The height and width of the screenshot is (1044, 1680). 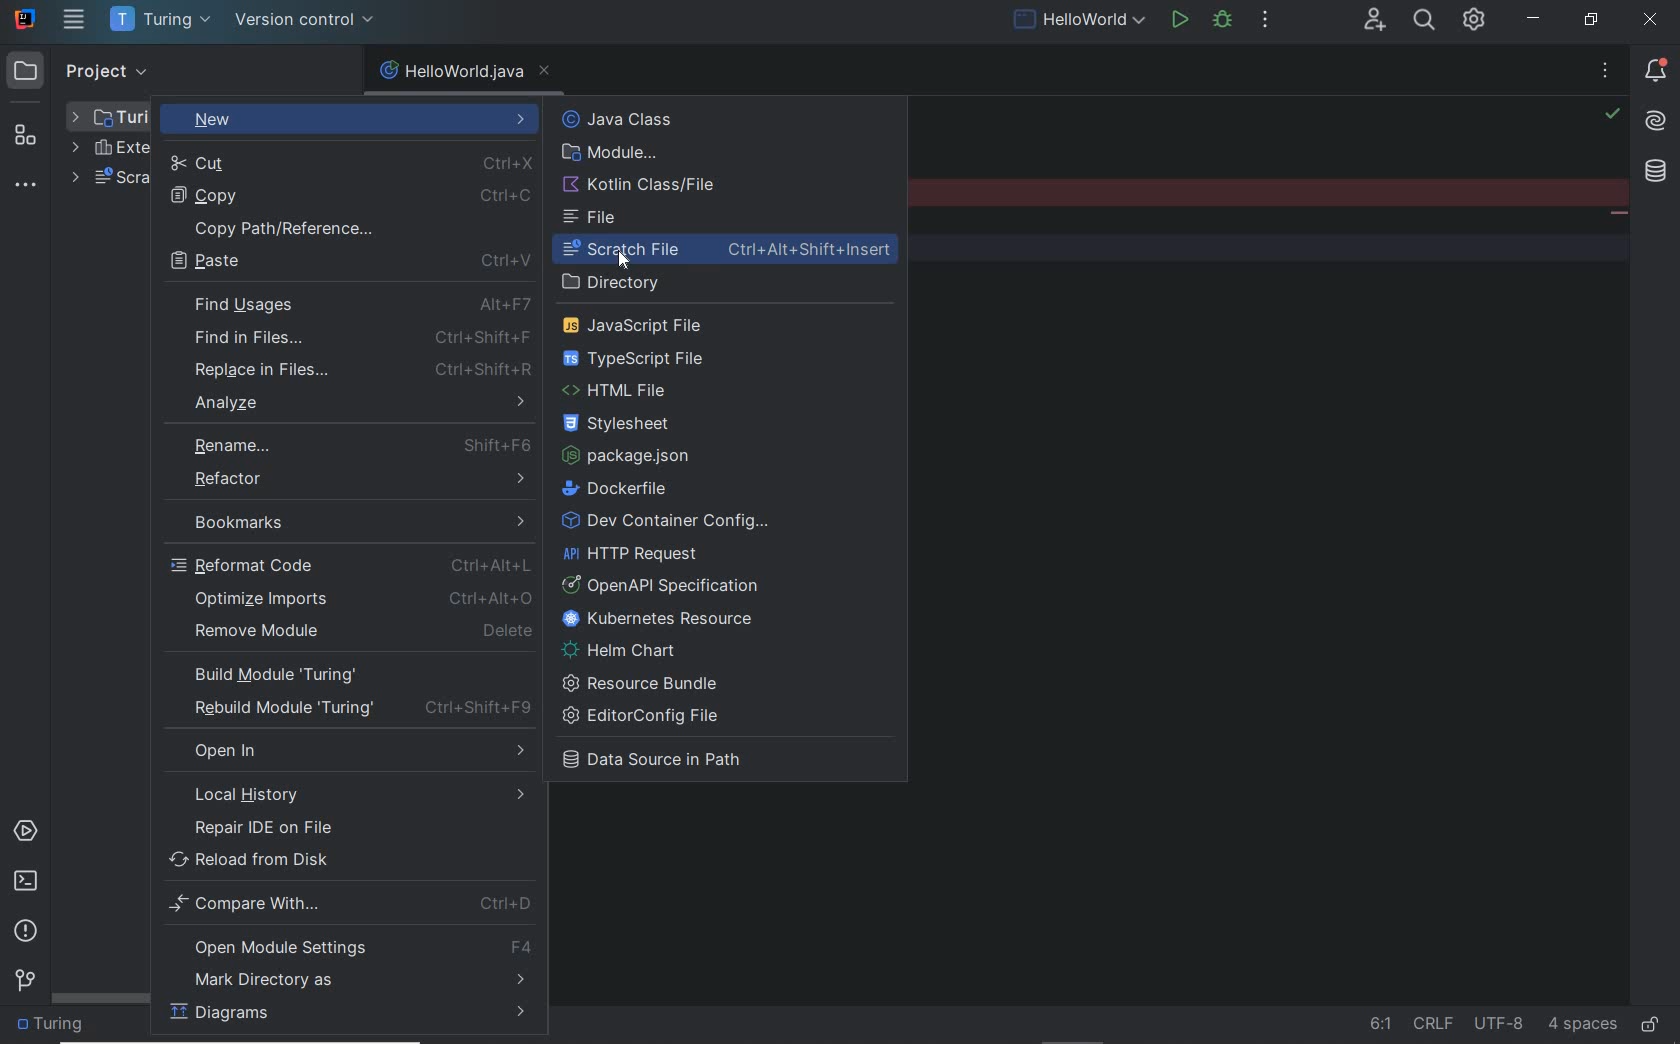 I want to click on code with me, so click(x=1375, y=20).